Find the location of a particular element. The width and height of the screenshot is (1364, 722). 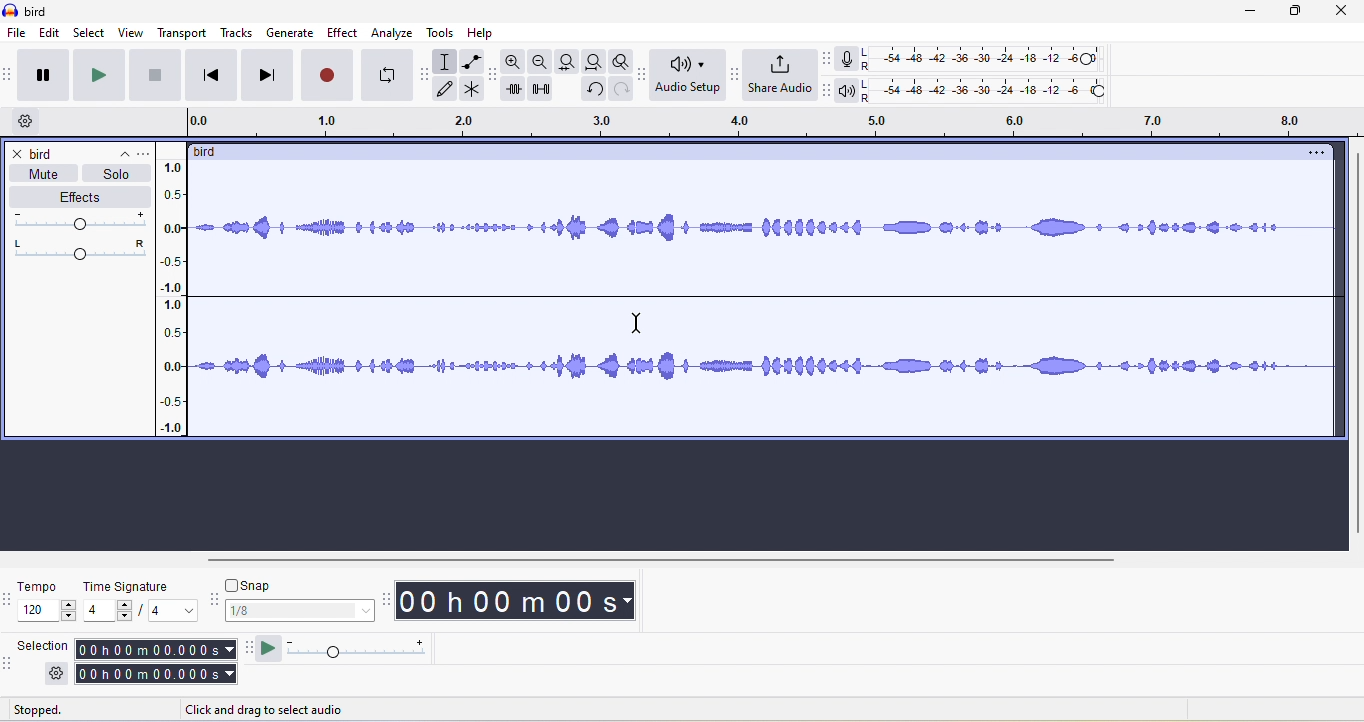

analyze is located at coordinates (393, 33).